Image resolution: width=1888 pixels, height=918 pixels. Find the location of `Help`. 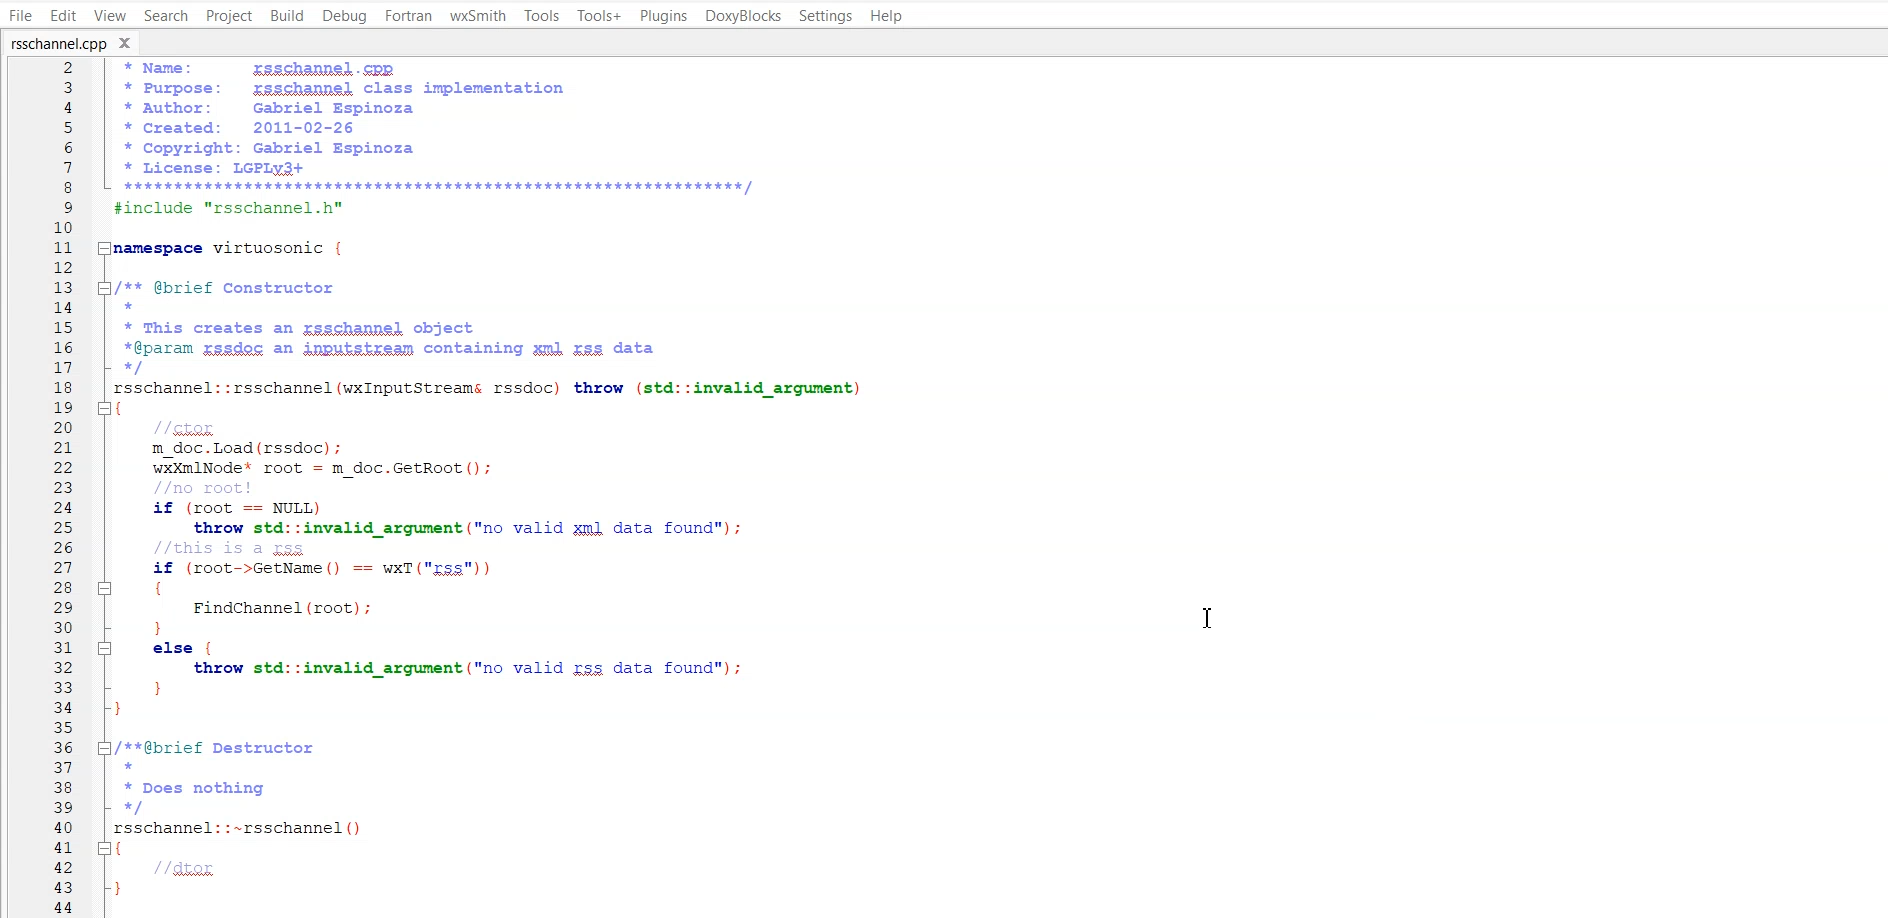

Help is located at coordinates (888, 16).